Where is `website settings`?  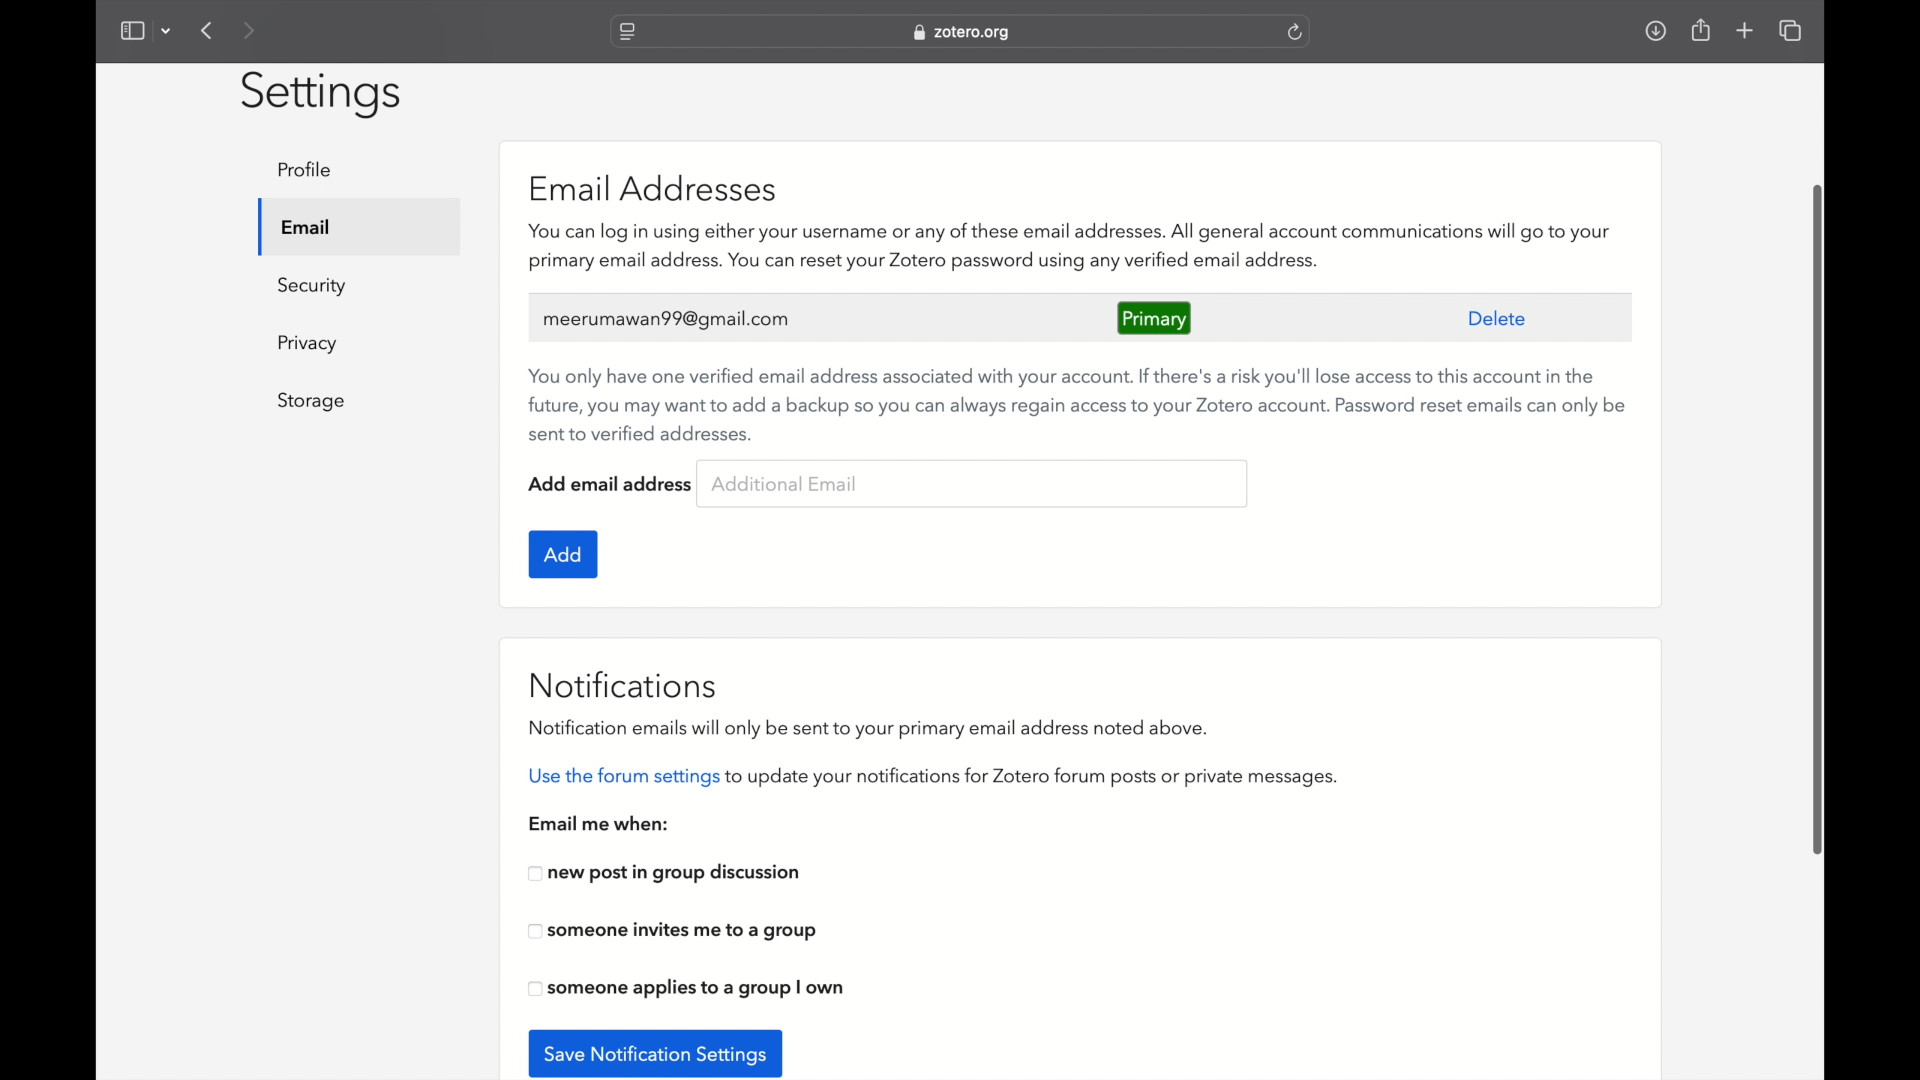
website settings is located at coordinates (626, 32).